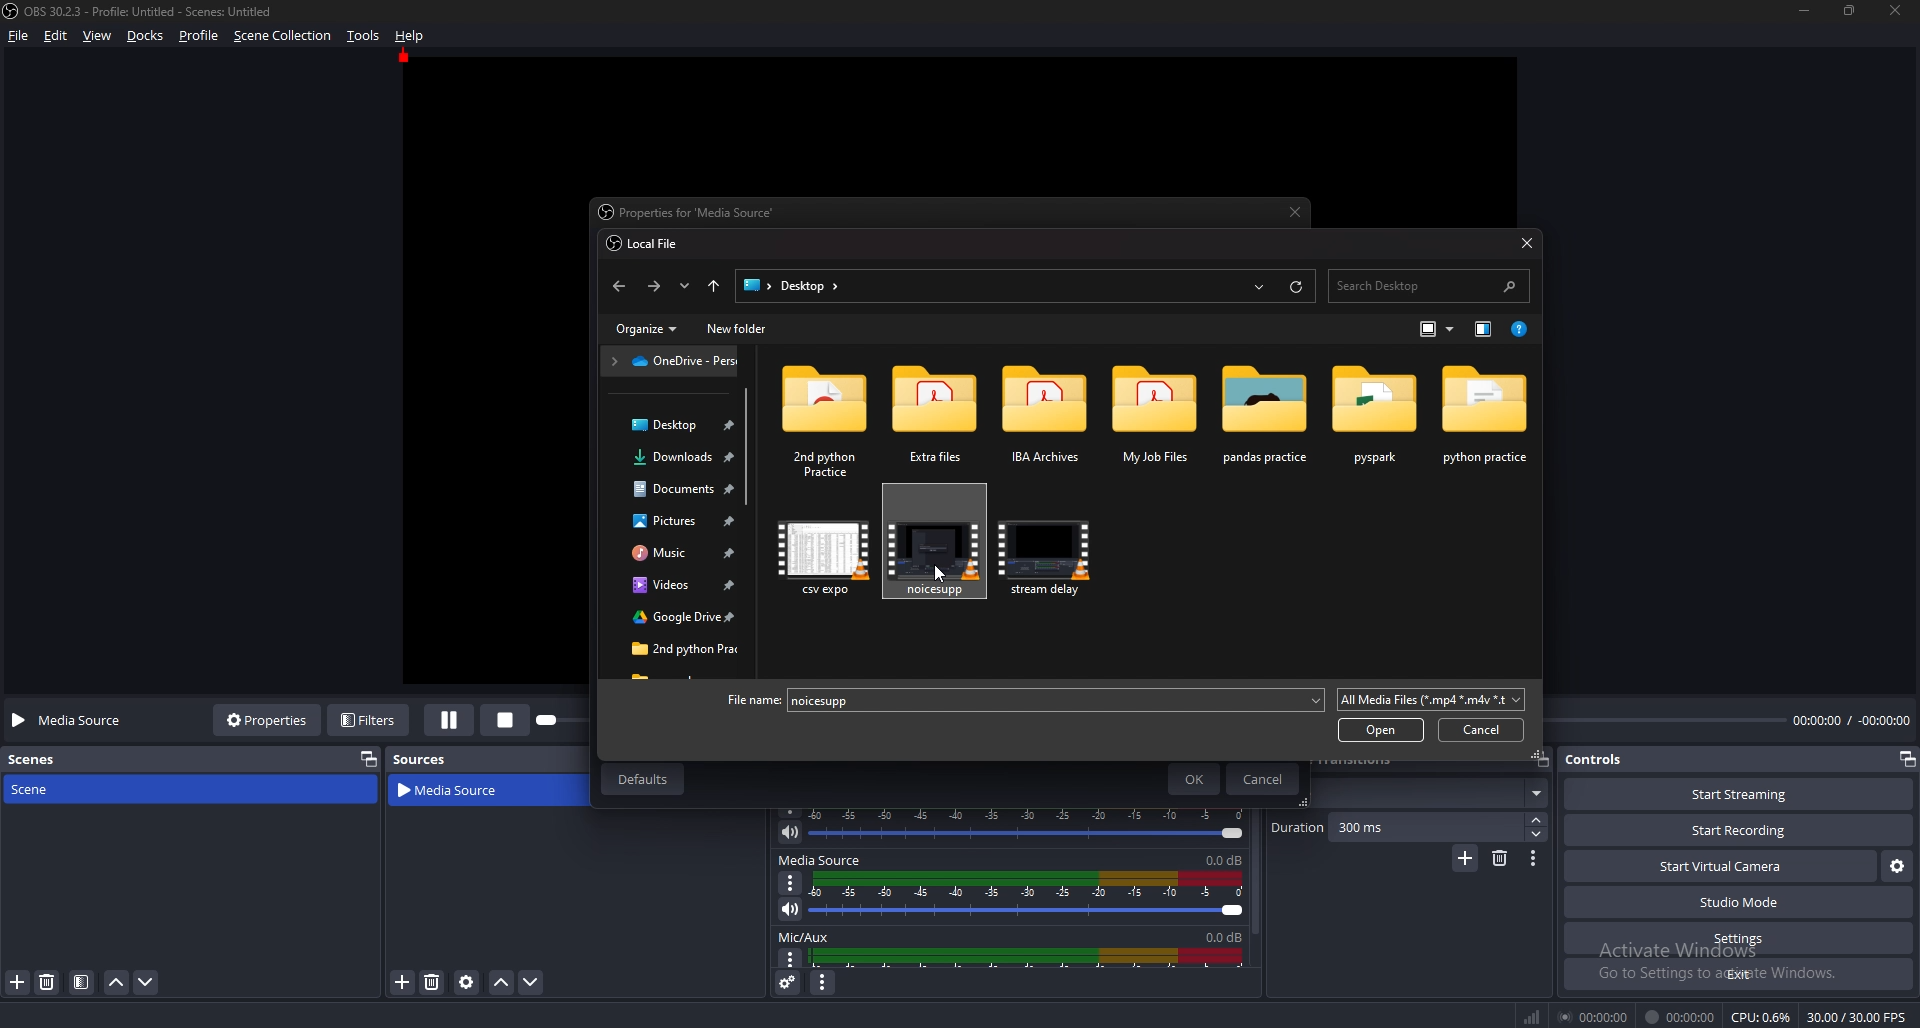 The height and width of the screenshot is (1028, 1920). Describe the element at coordinates (1047, 417) in the screenshot. I see `folder` at that location.